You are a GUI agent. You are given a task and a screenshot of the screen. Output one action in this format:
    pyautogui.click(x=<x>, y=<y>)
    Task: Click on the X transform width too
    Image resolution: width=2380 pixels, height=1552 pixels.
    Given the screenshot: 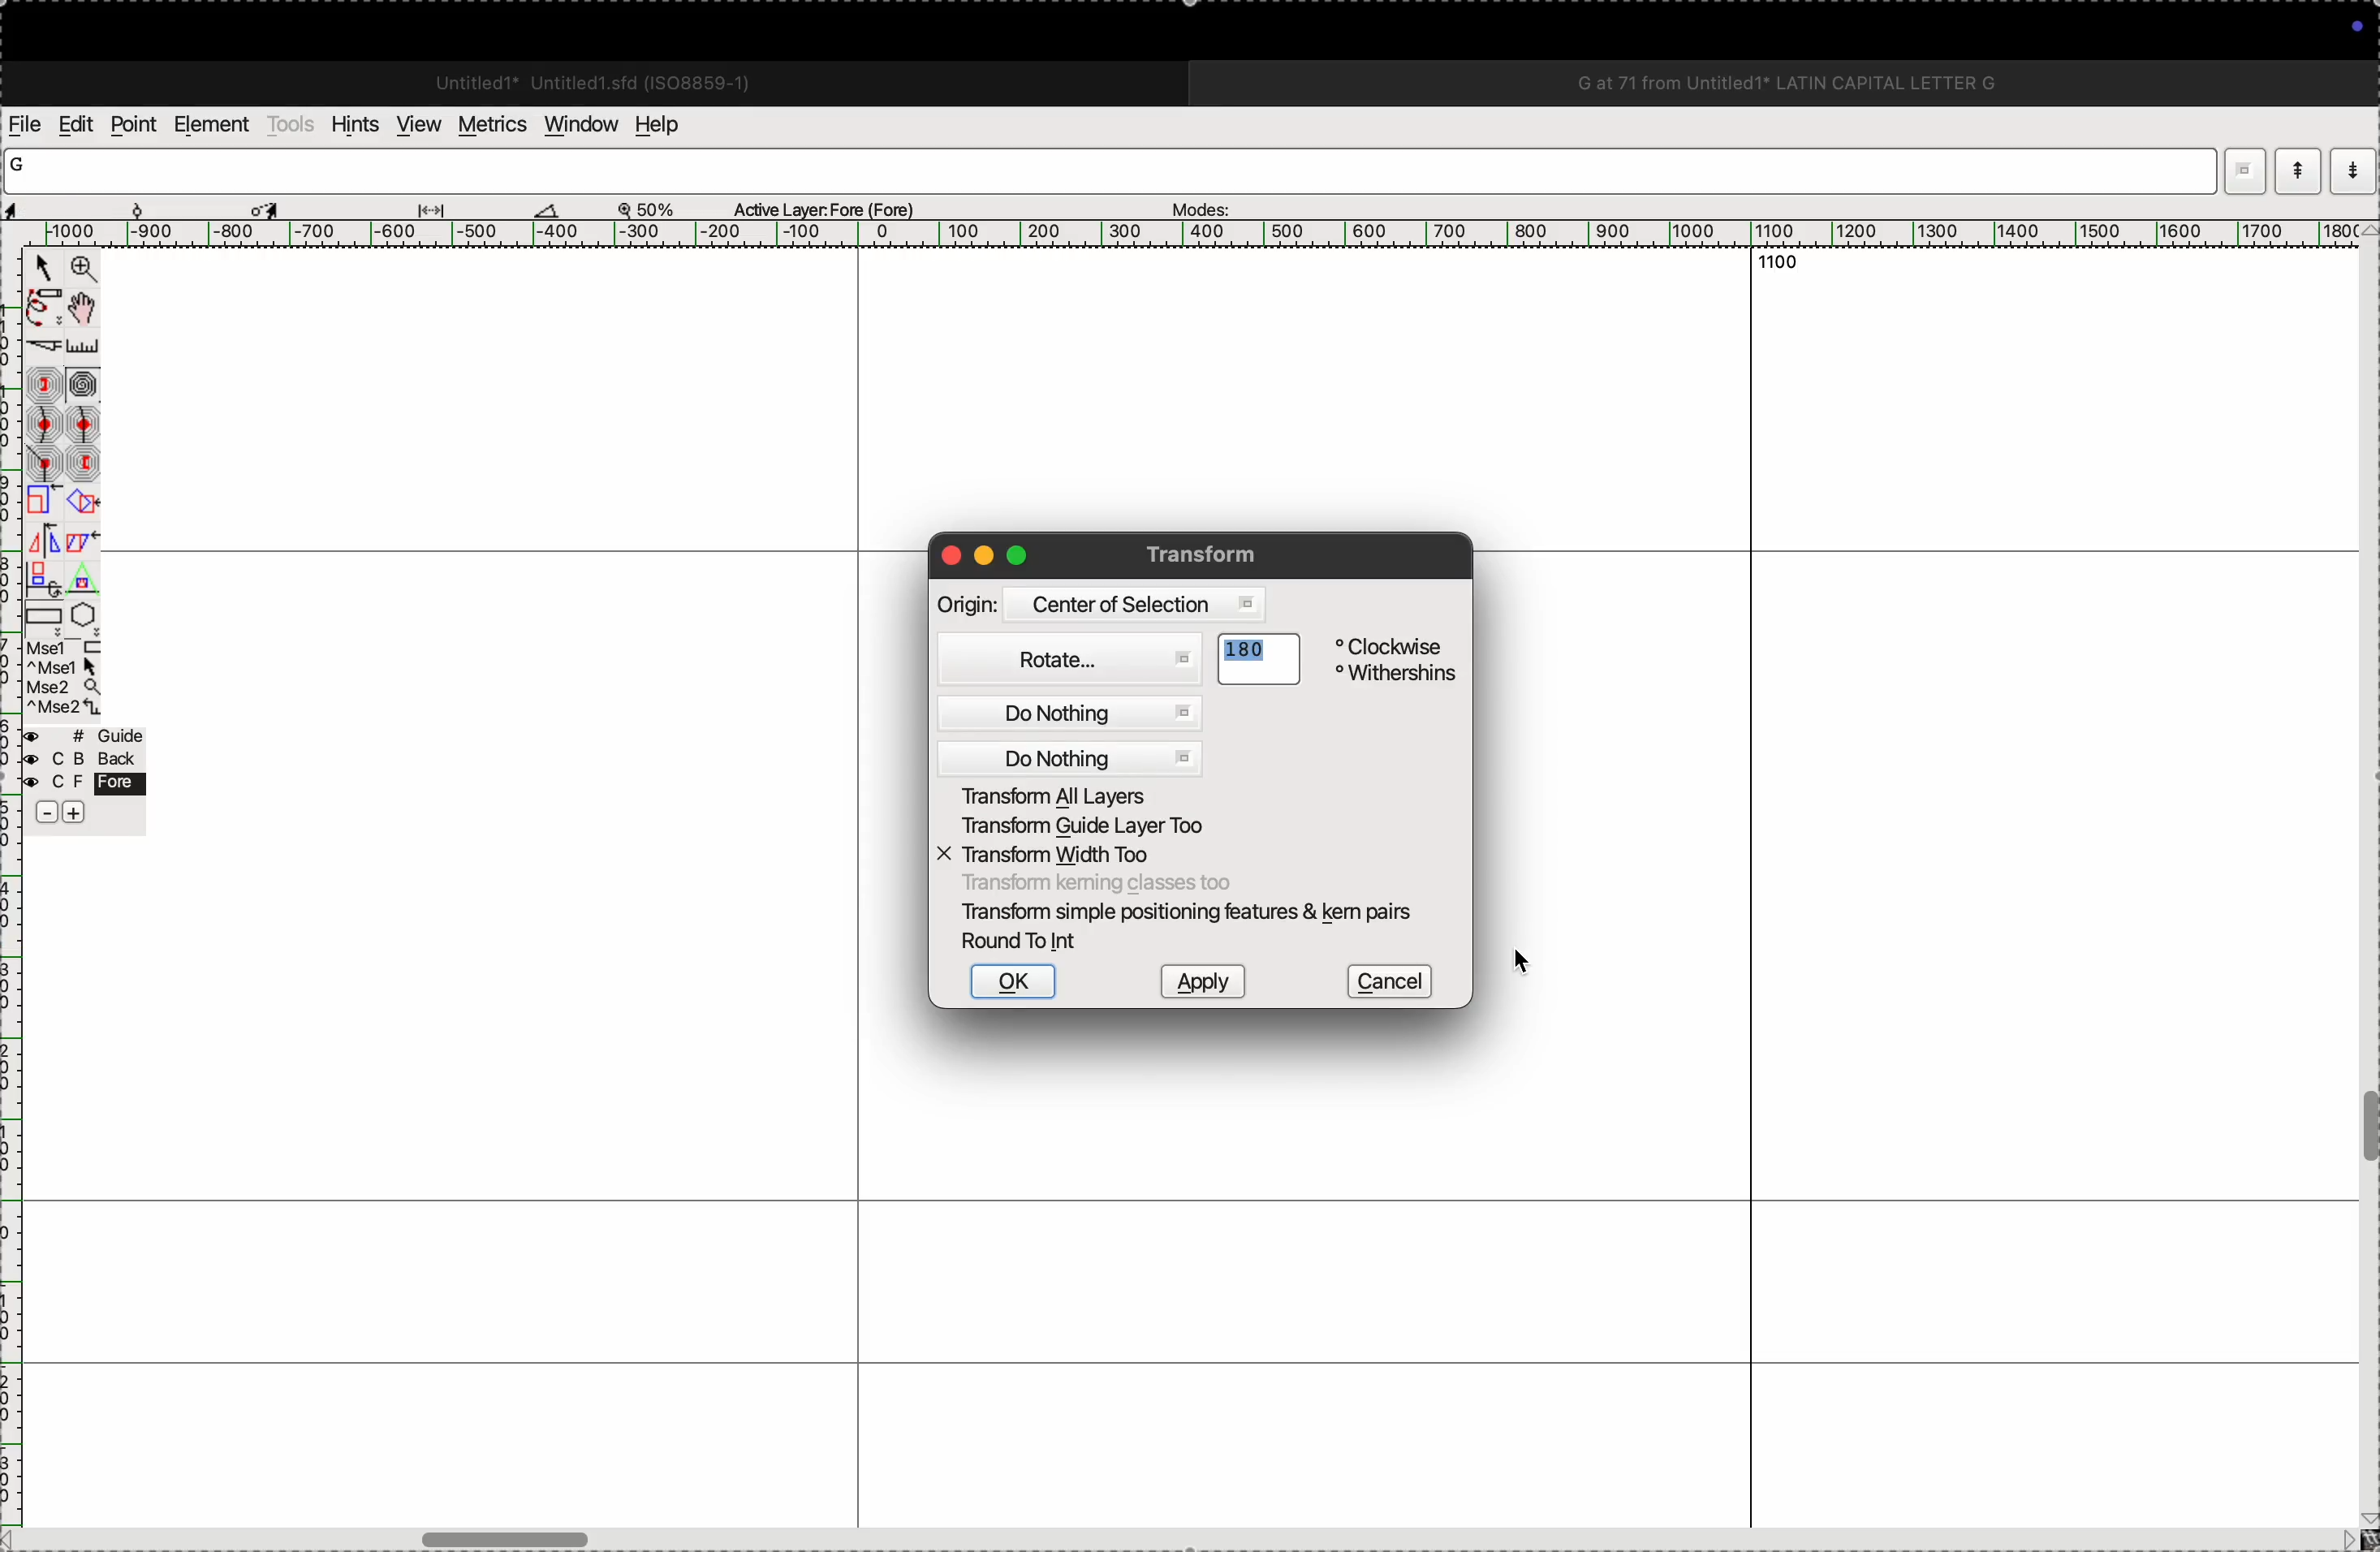 What is the action you would take?
    pyautogui.click(x=1092, y=852)
    